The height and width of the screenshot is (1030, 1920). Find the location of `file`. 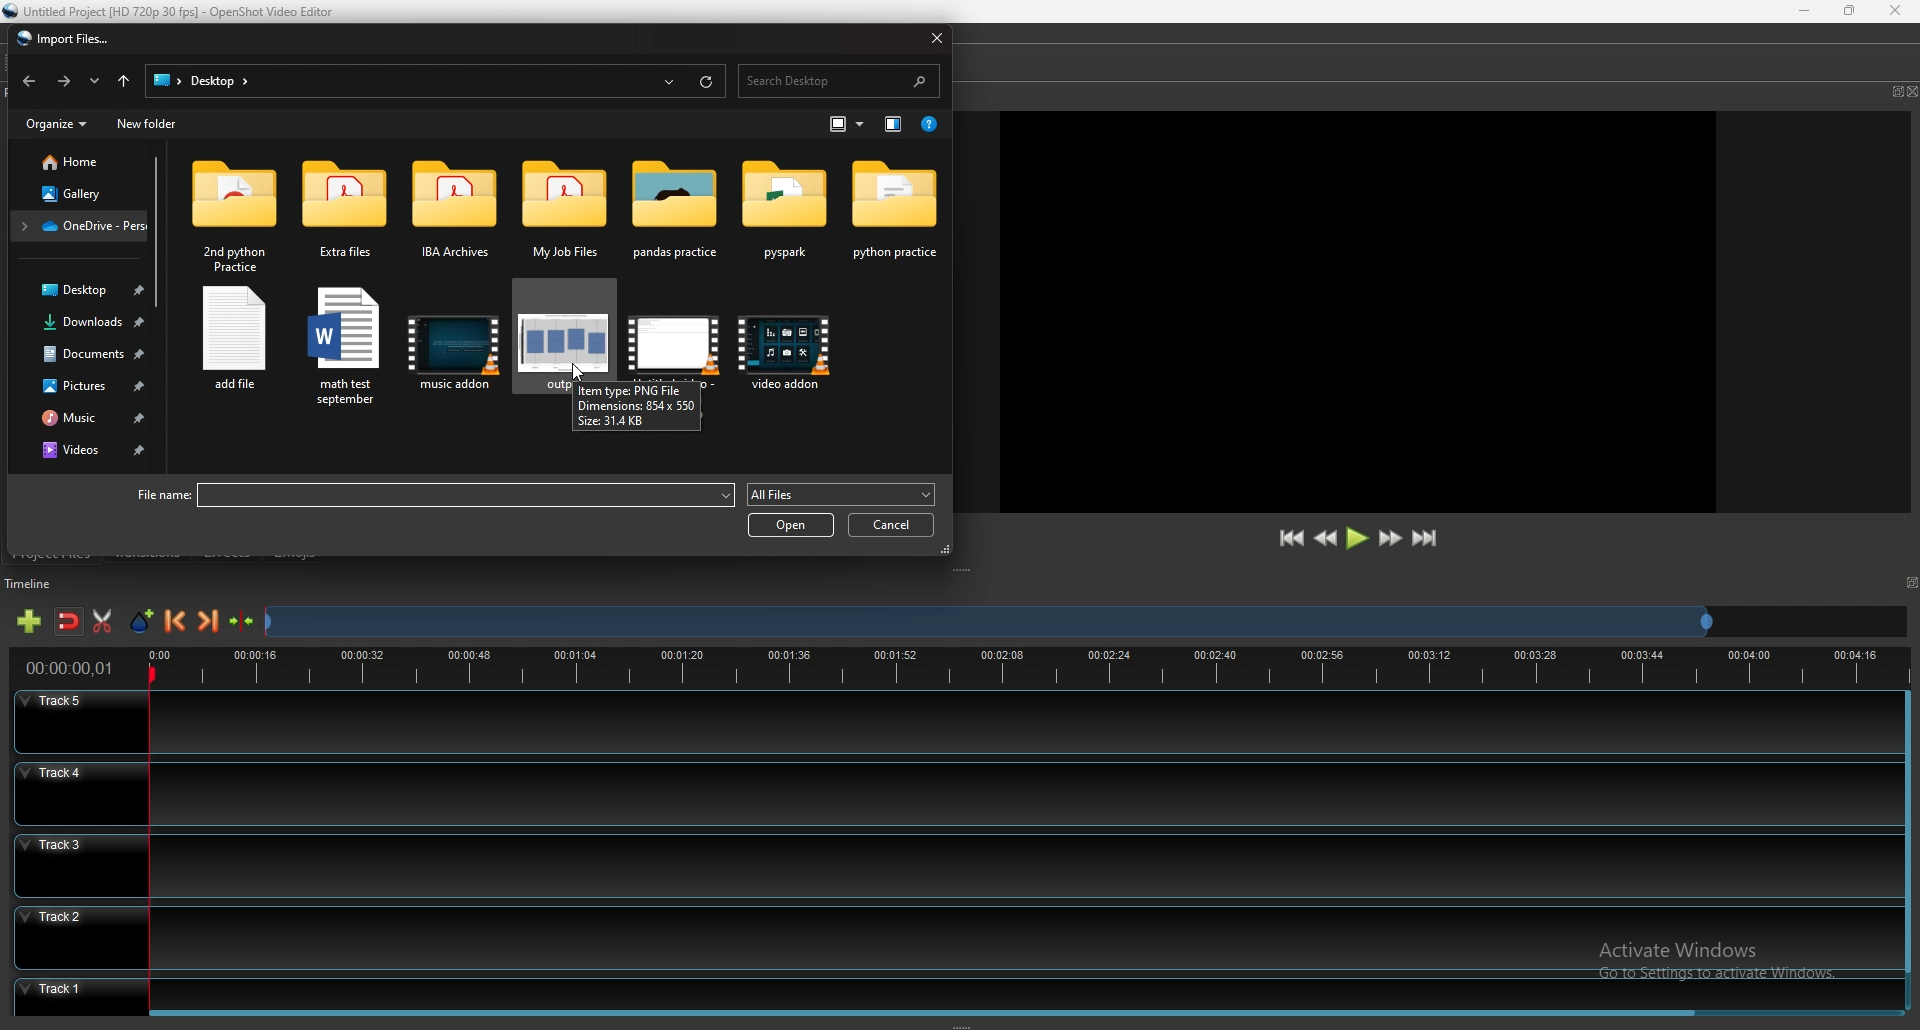

file is located at coordinates (454, 349).